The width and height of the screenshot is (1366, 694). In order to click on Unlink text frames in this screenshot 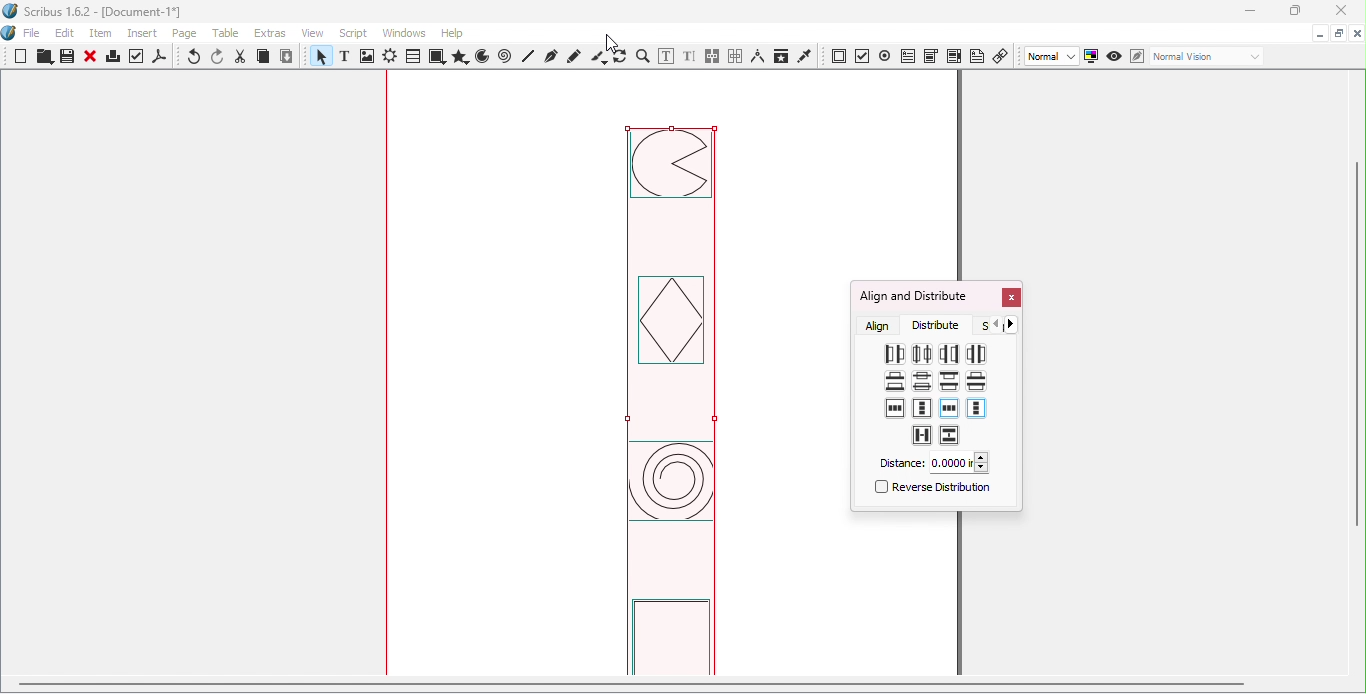, I will do `click(735, 56)`.